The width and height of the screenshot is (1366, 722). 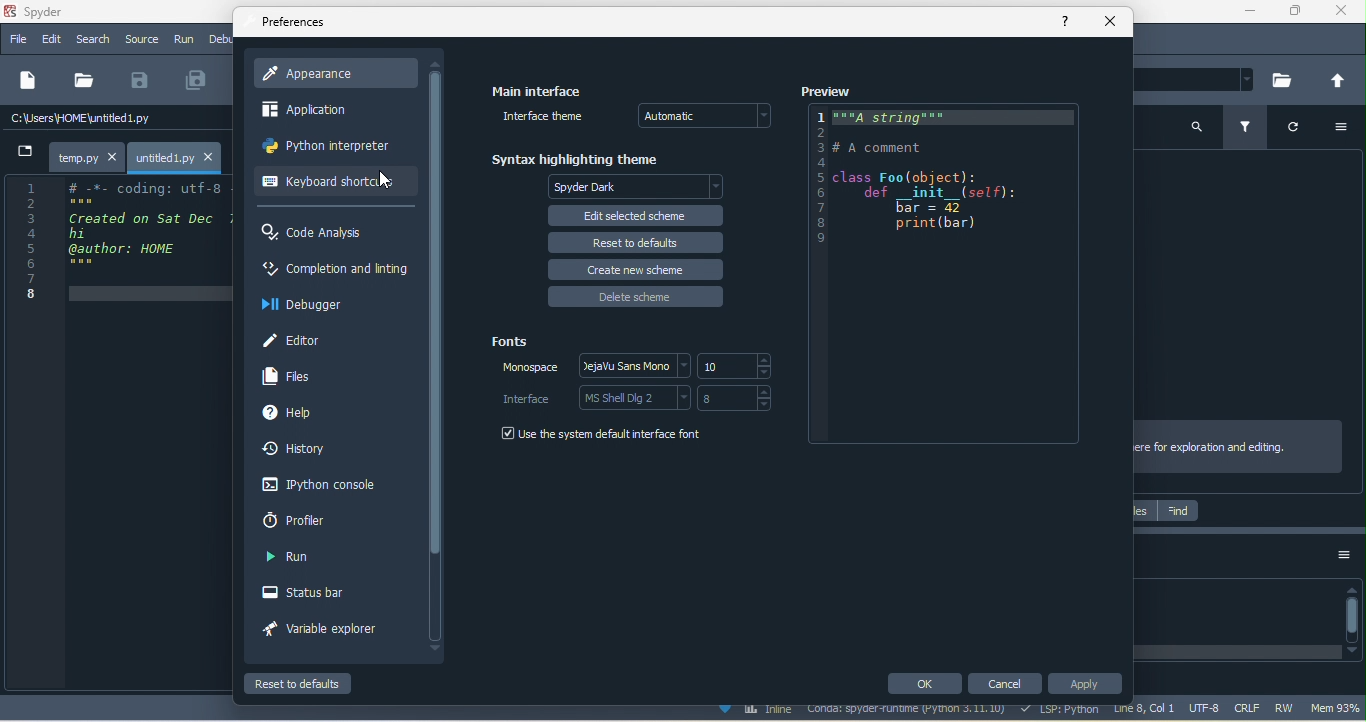 What do you see at coordinates (318, 523) in the screenshot?
I see `profiler` at bounding box center [318, 523].